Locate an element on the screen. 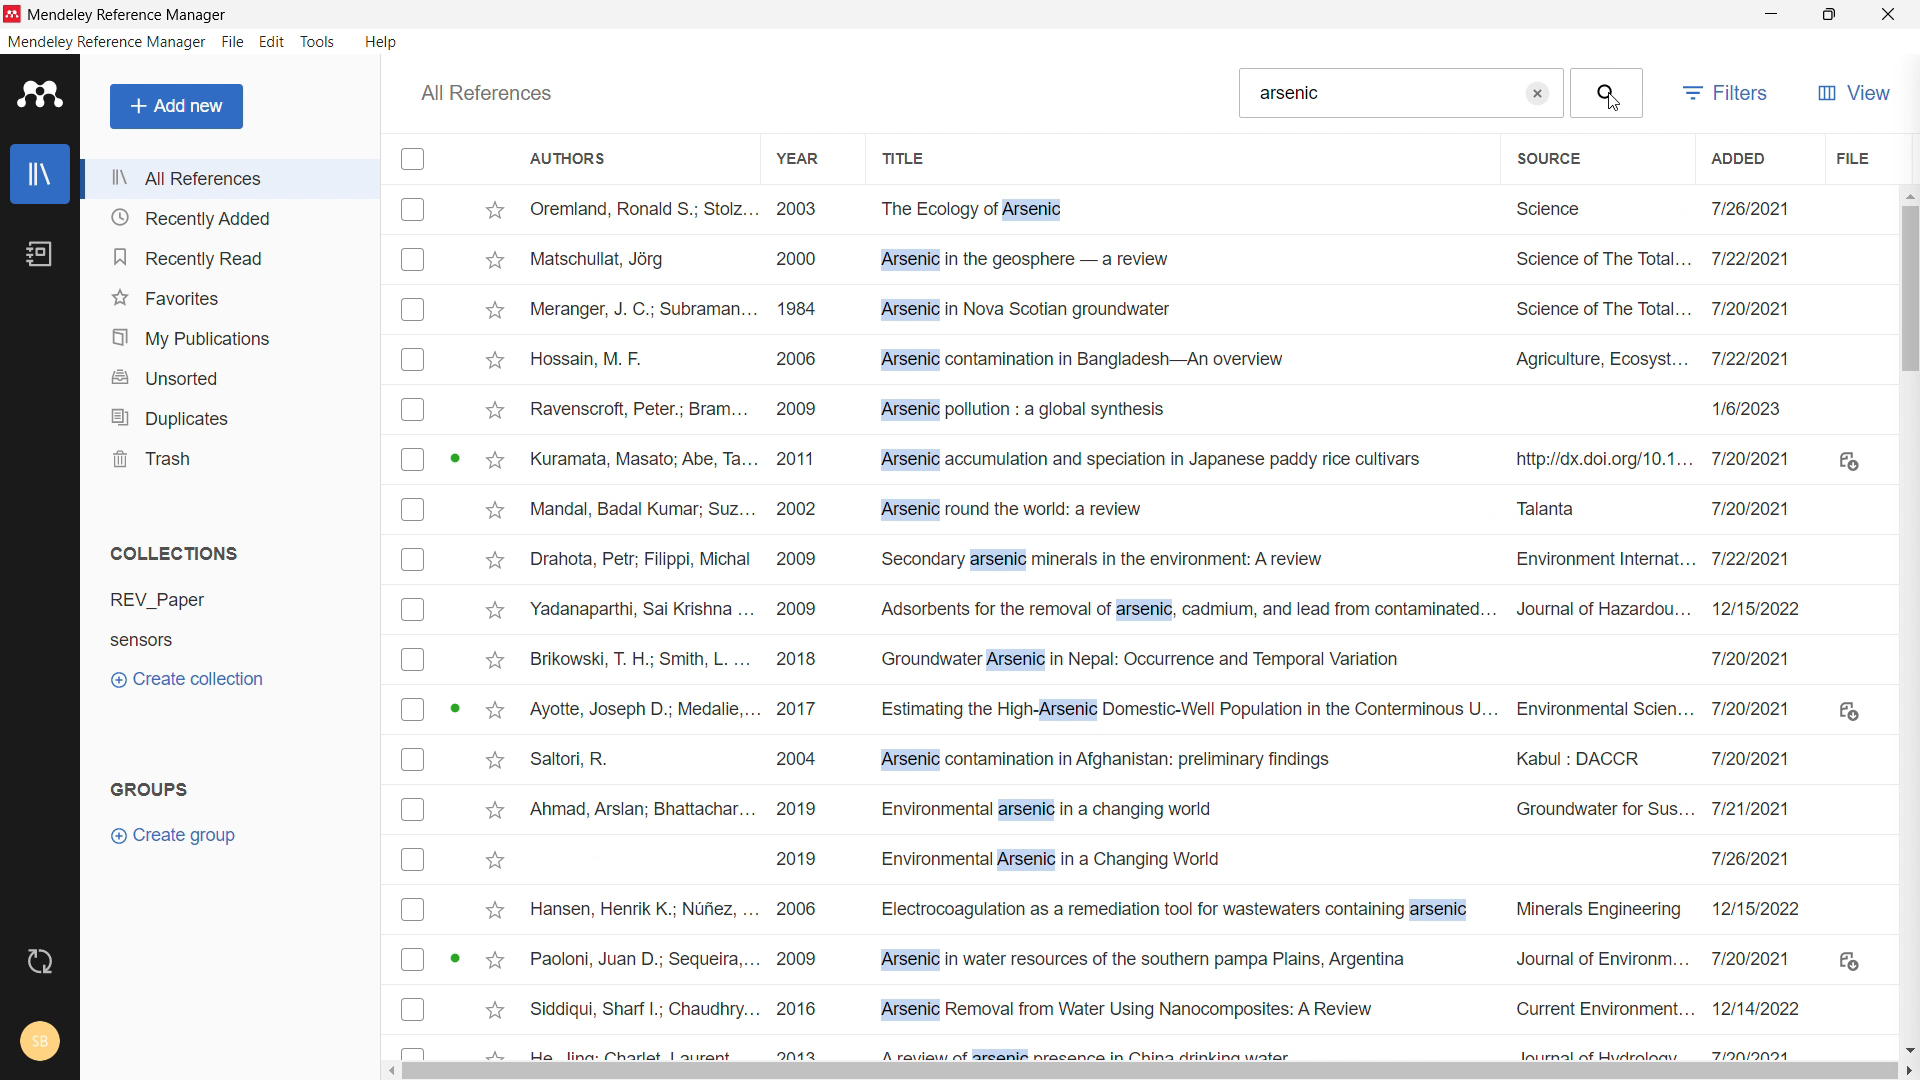  Oremland, Ronald S.; Stolz... 2003 The Ecology of Arsenic Science 7/26/2021 is located at coordinates (1177, 209).